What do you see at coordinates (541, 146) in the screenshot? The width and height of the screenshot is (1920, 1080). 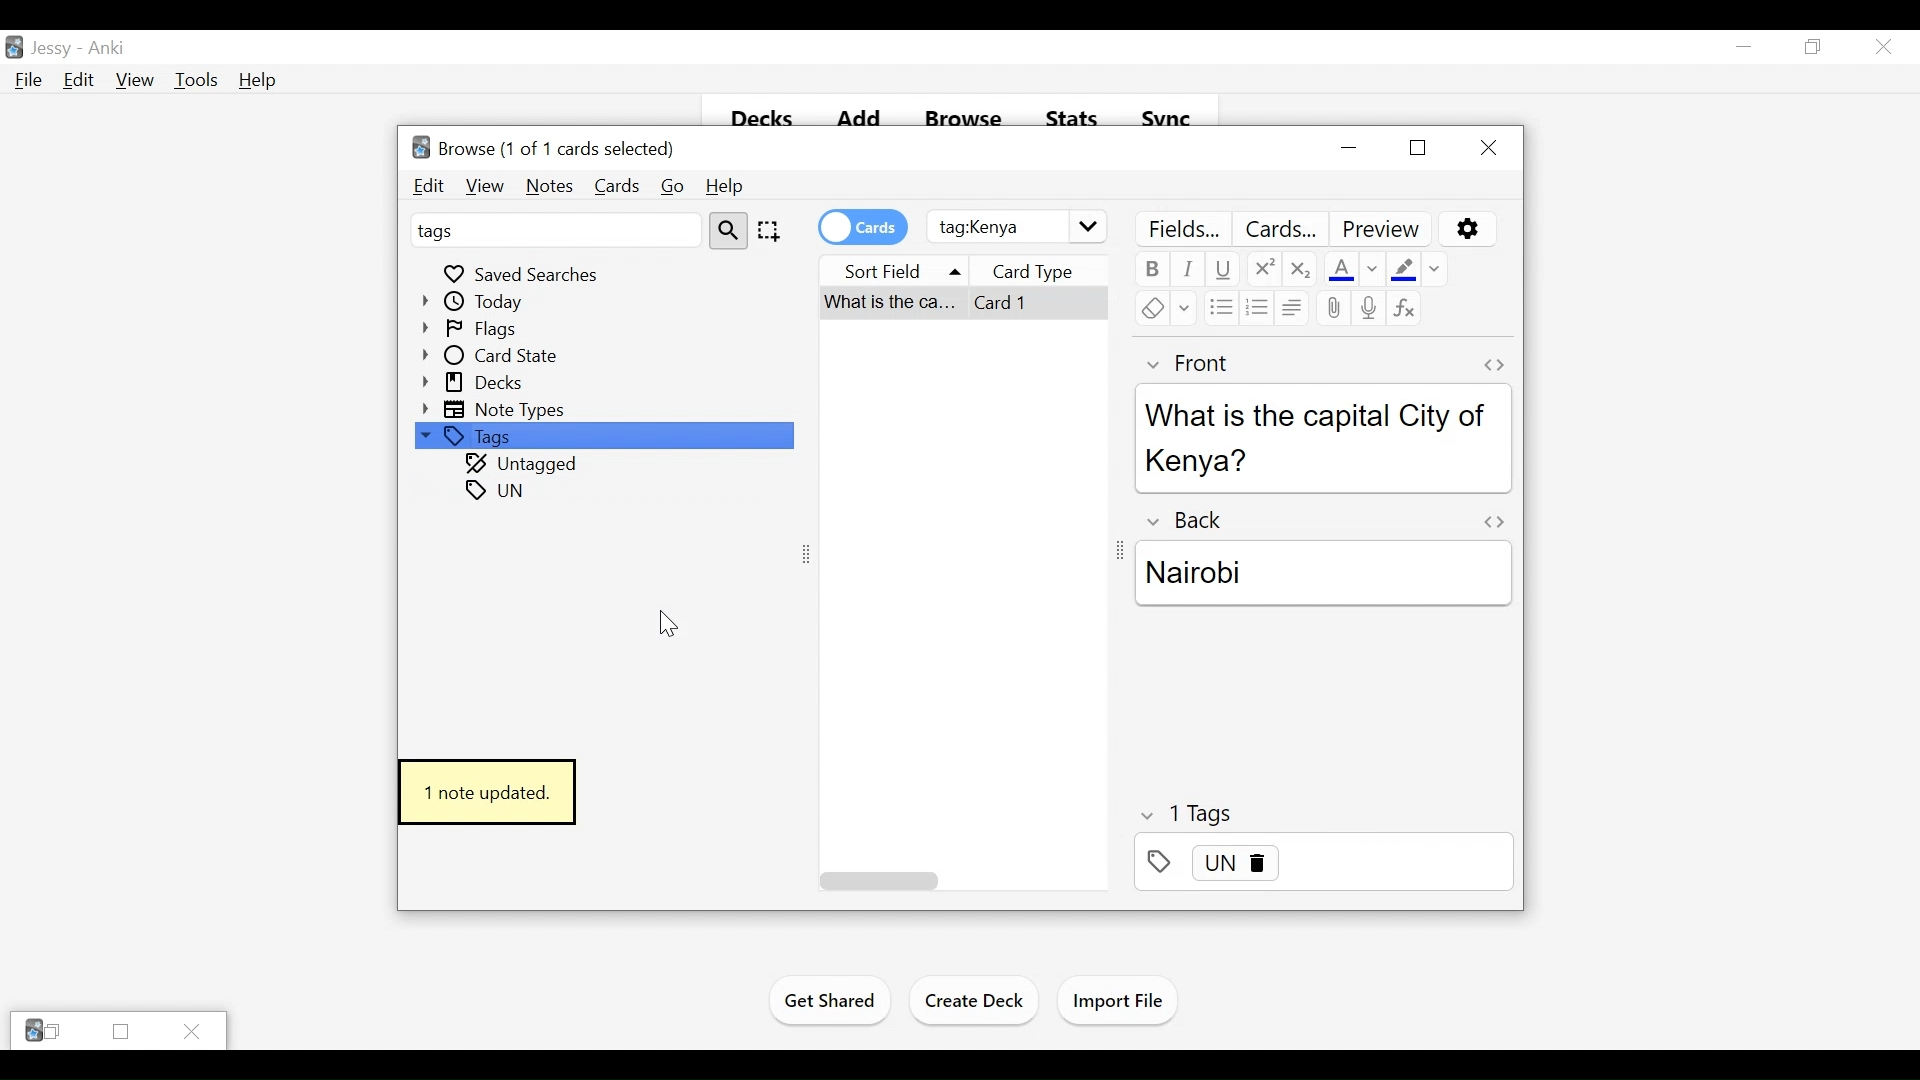 I see `Browse (0 of 0 cards selected)` at bounding box center [541, 146].